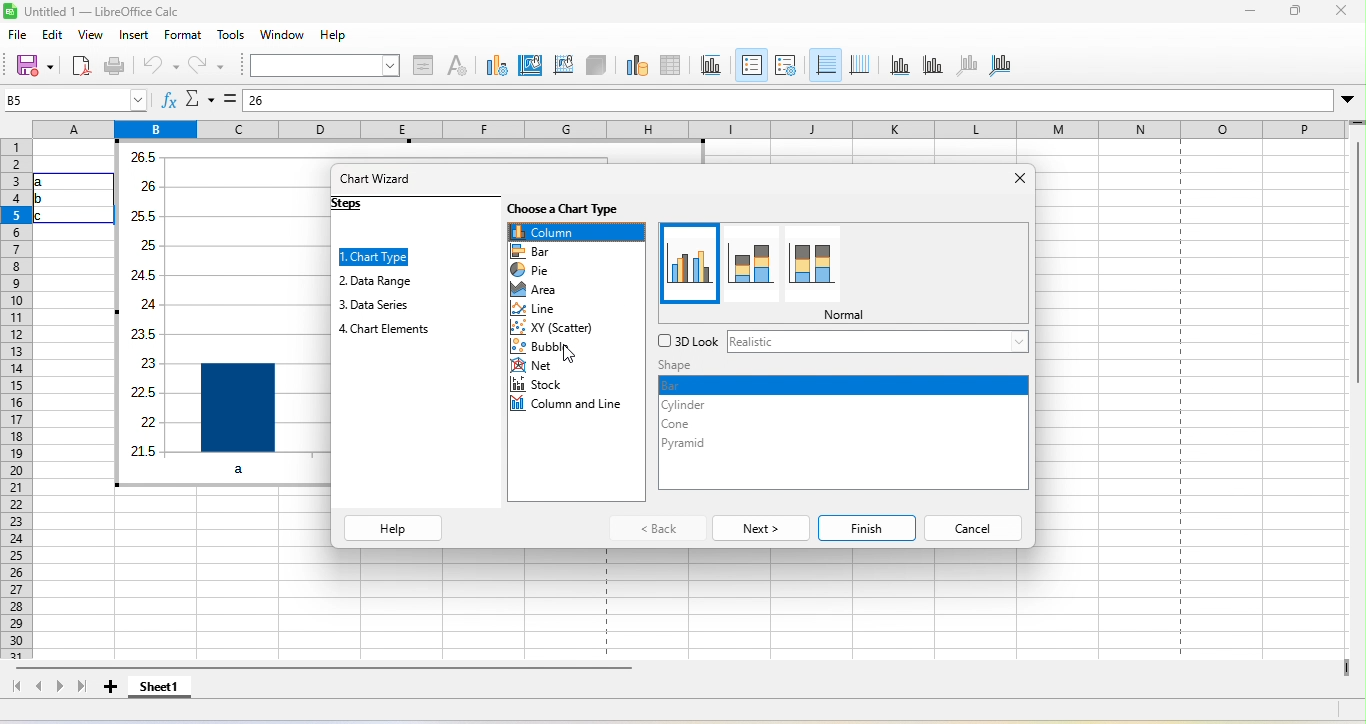 This screenshot has height=724, width=1366. I want to click on tools, so click(232, 36).